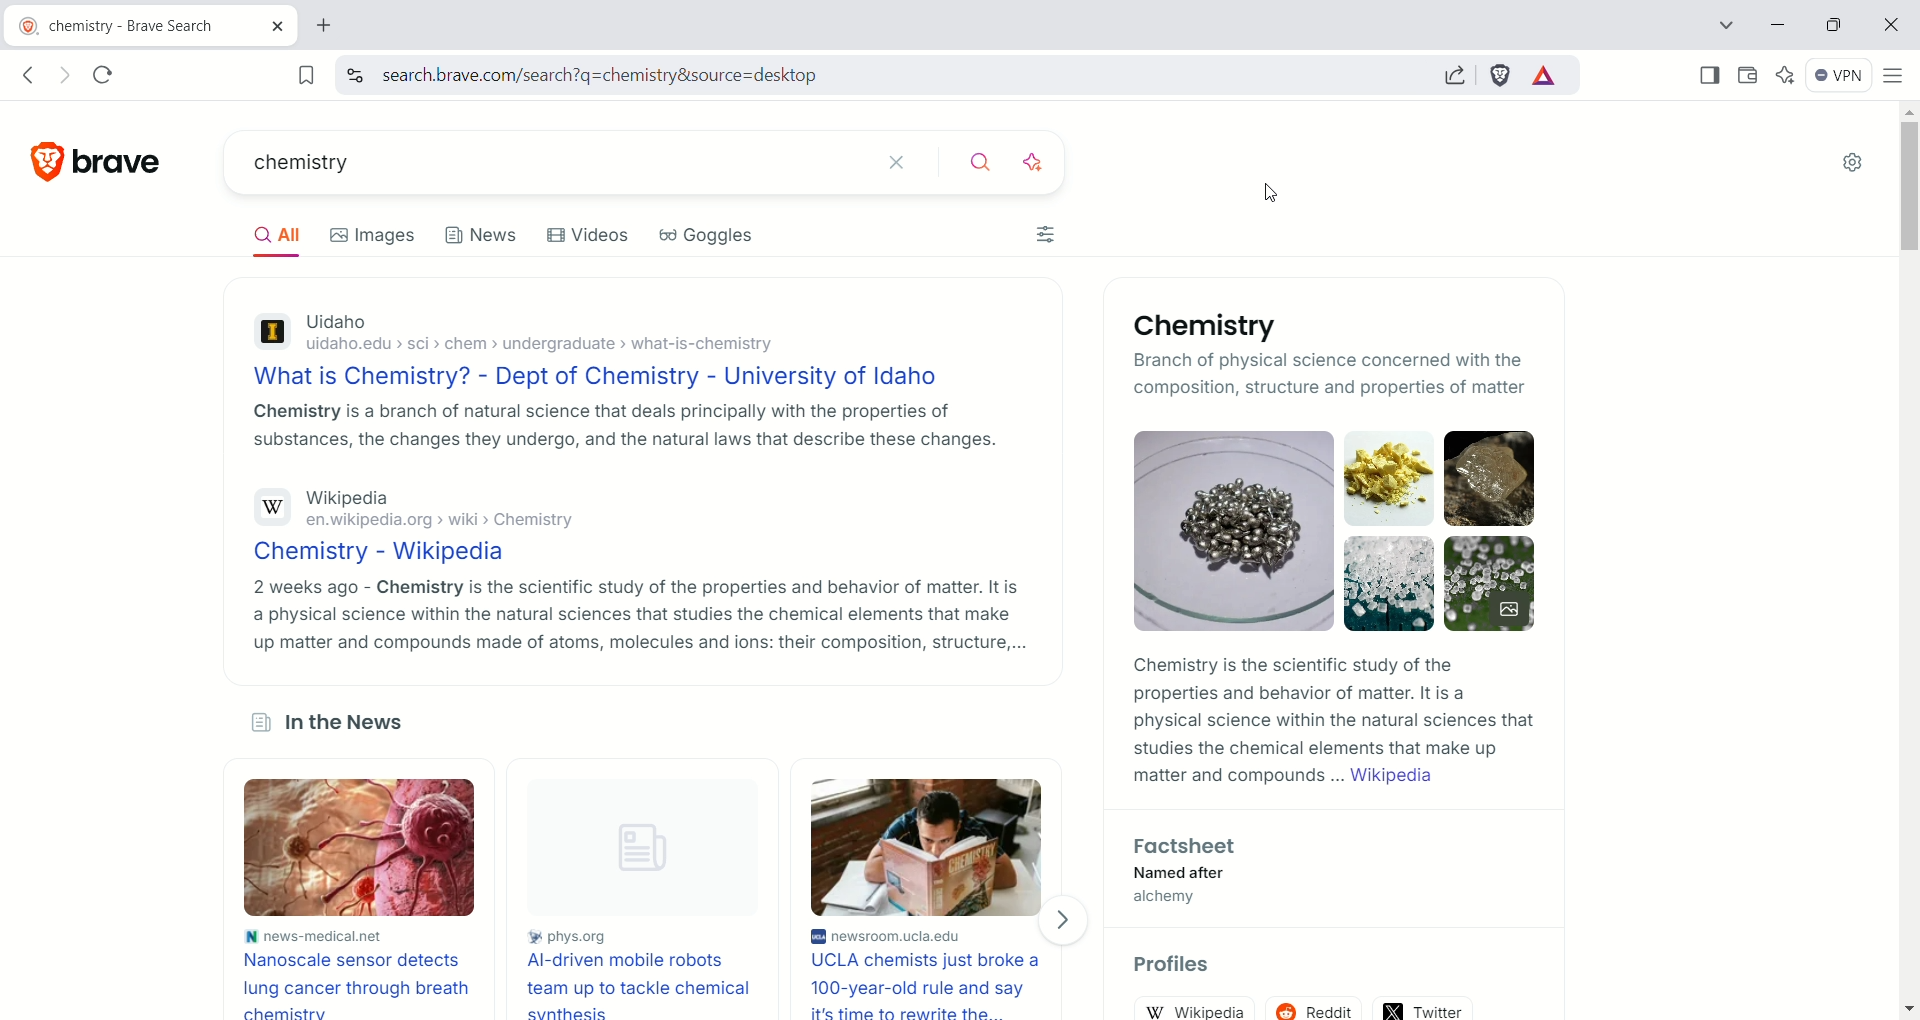  Describe the element at coordinates (635, 939) in the screenshot. I see `phys.org` at that location.